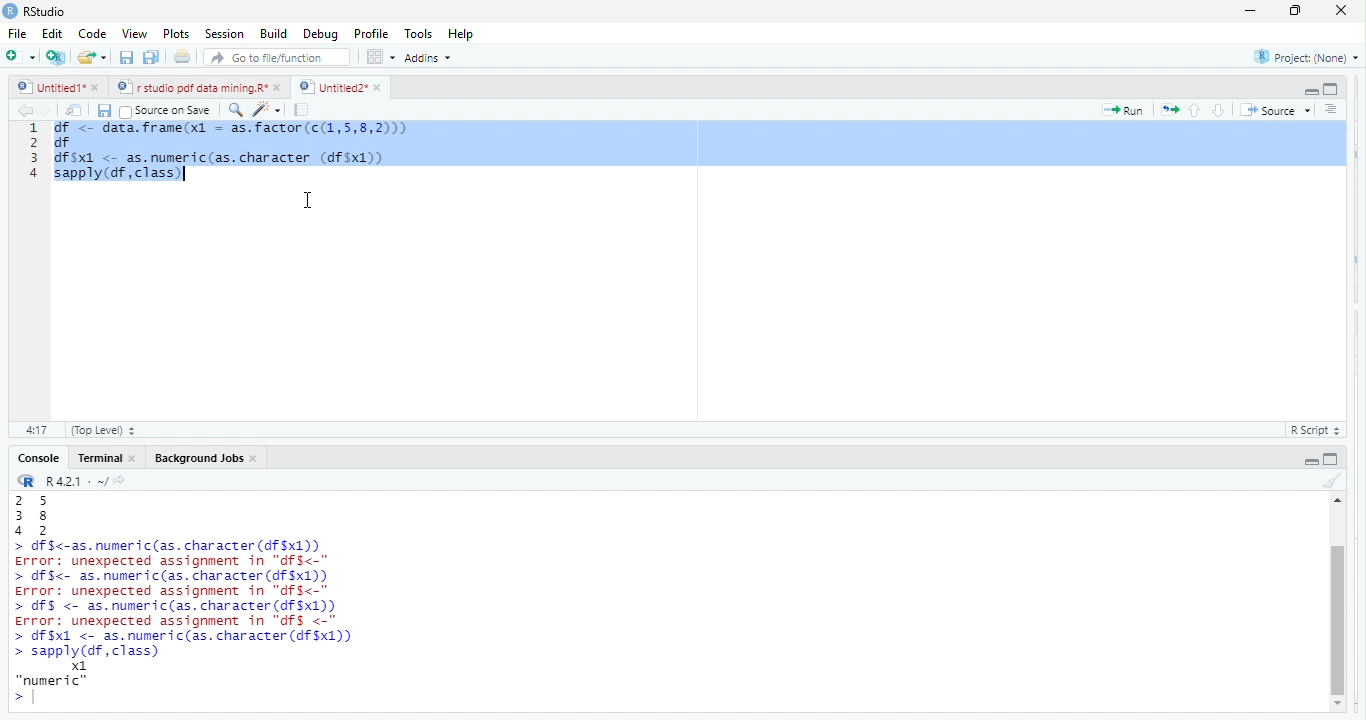  Describe the element at coordinates (1278, 112) in the screenshot. I see ` Source ` at that location.